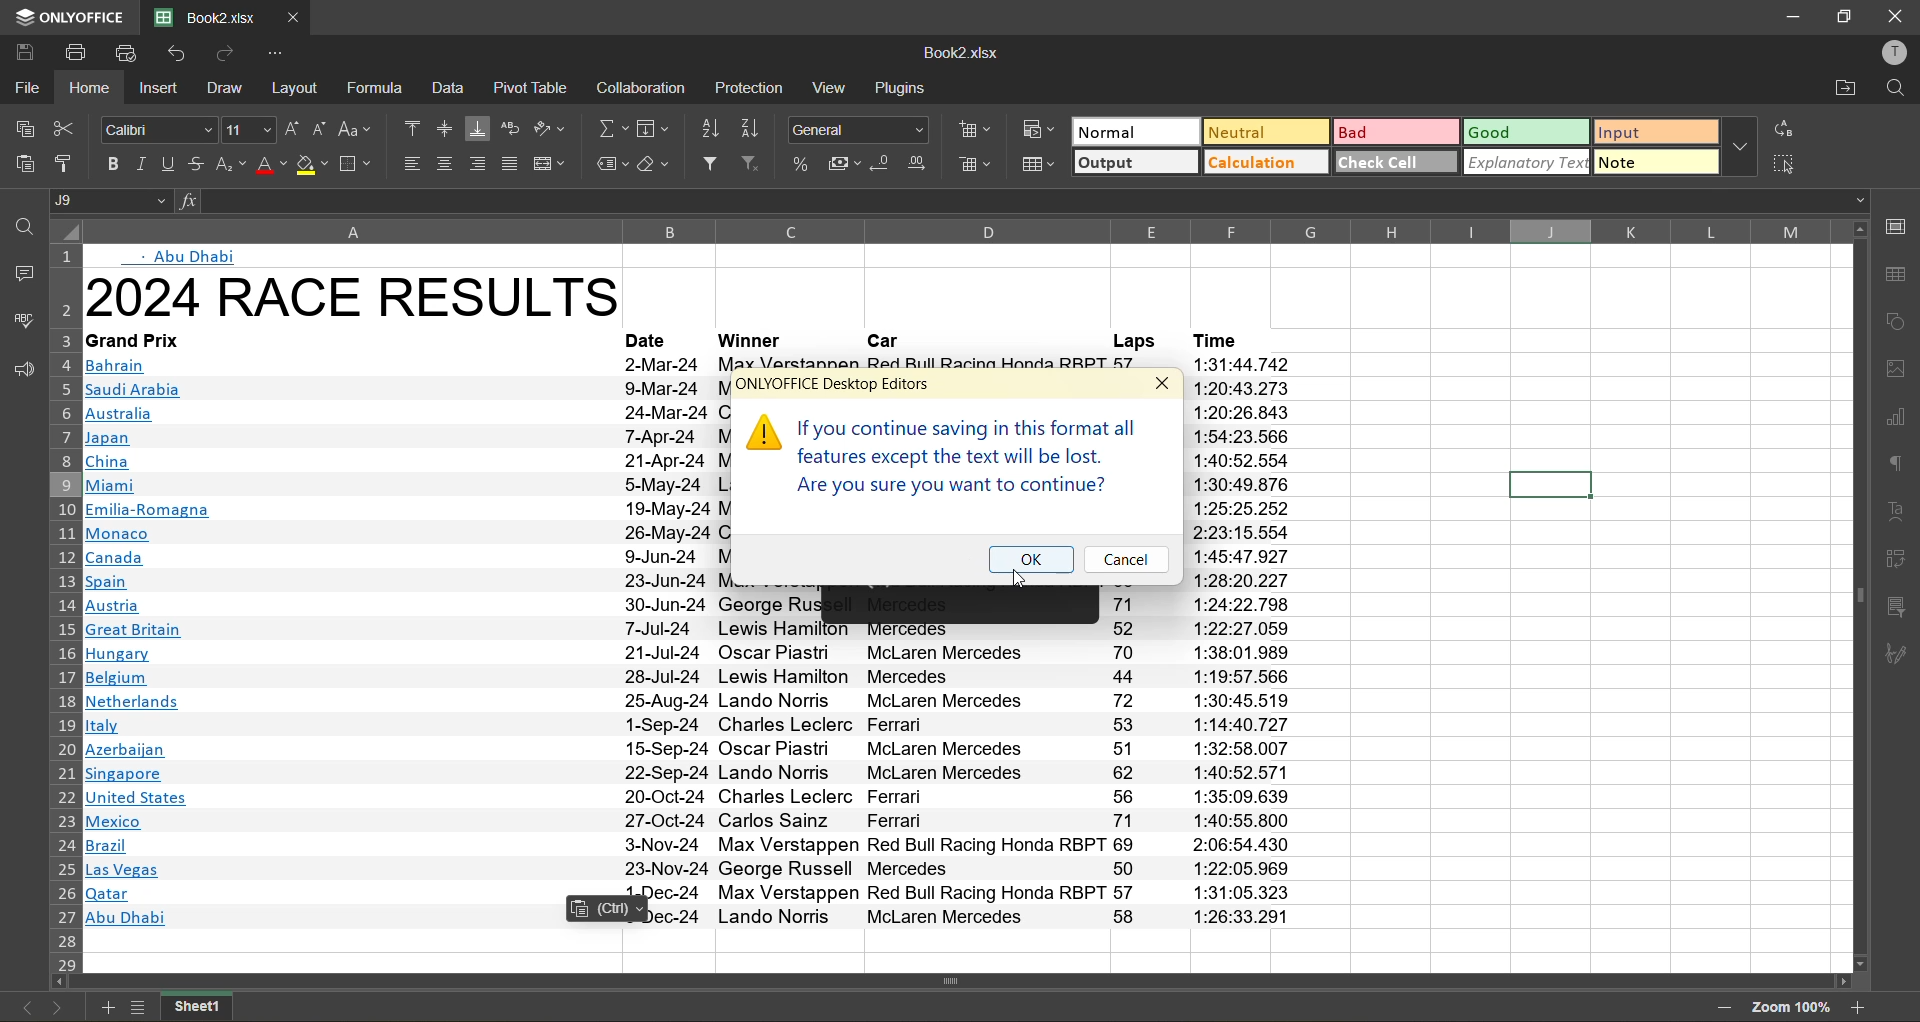  I want to click on select all, so click(1790, 166).